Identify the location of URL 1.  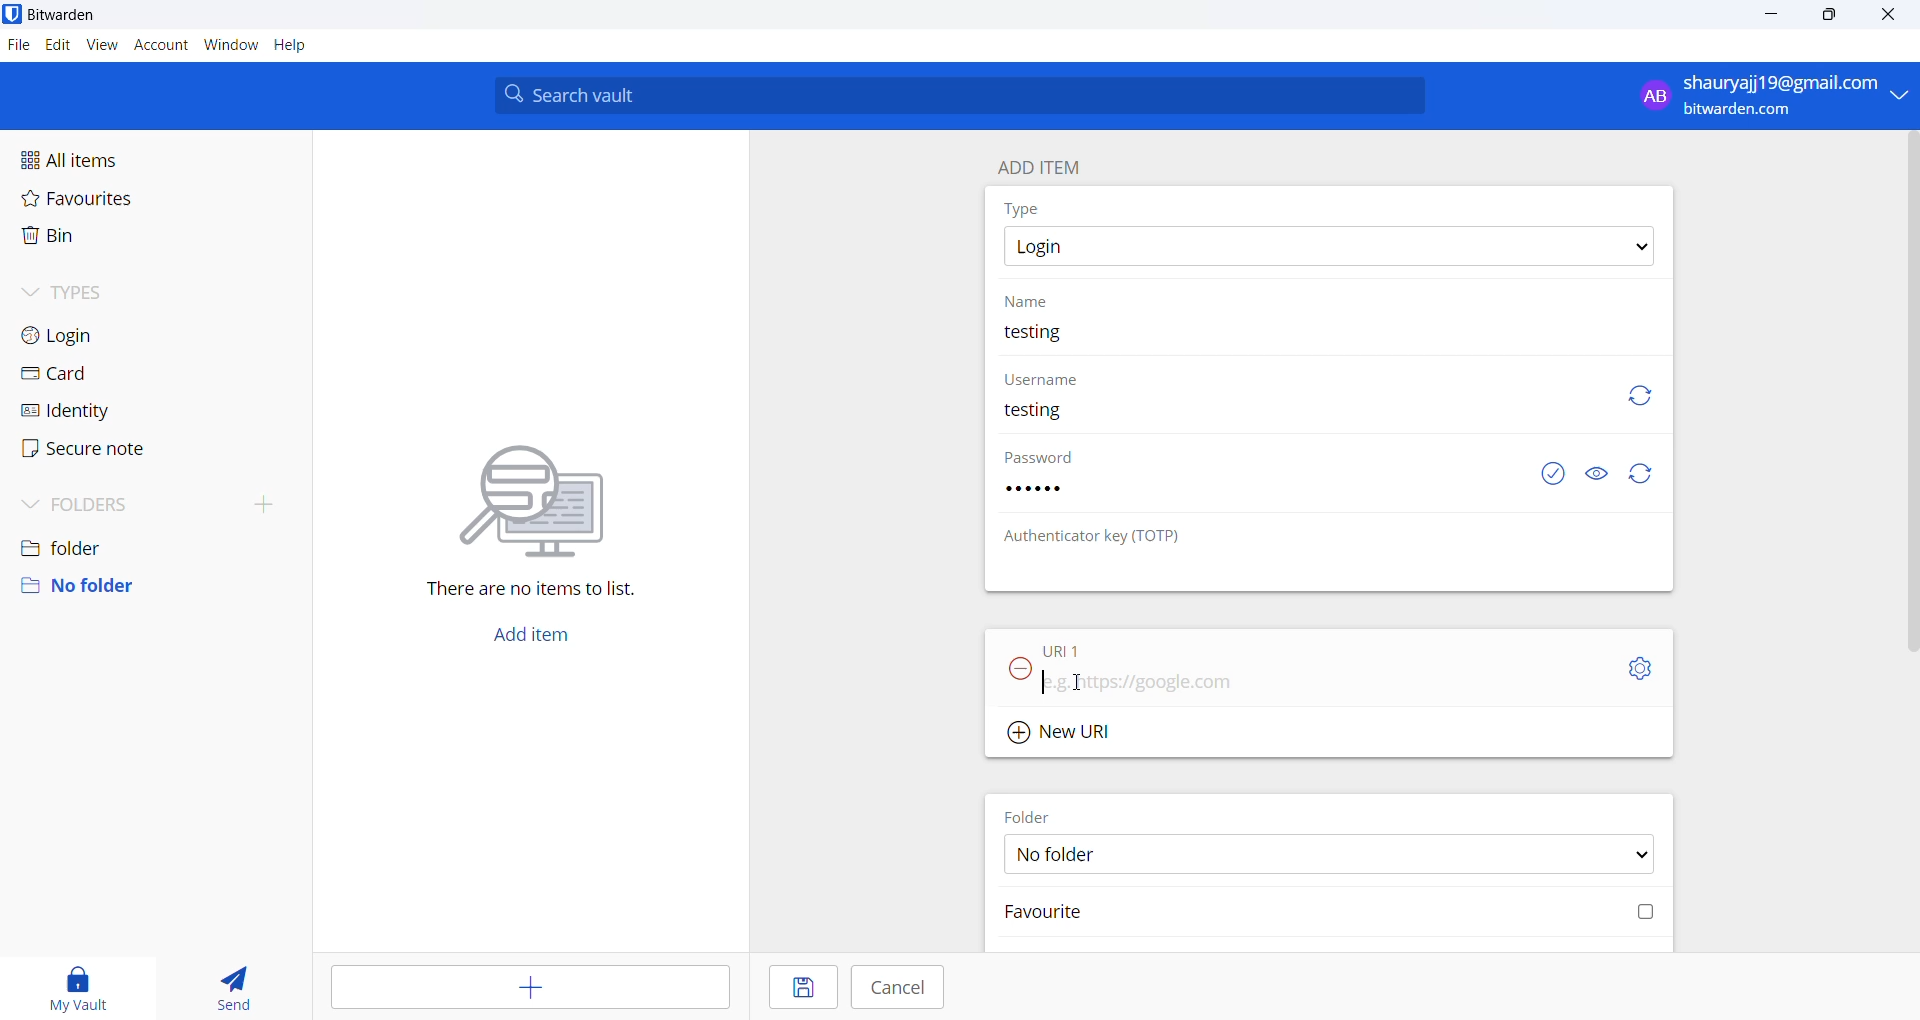
(1098, 649).